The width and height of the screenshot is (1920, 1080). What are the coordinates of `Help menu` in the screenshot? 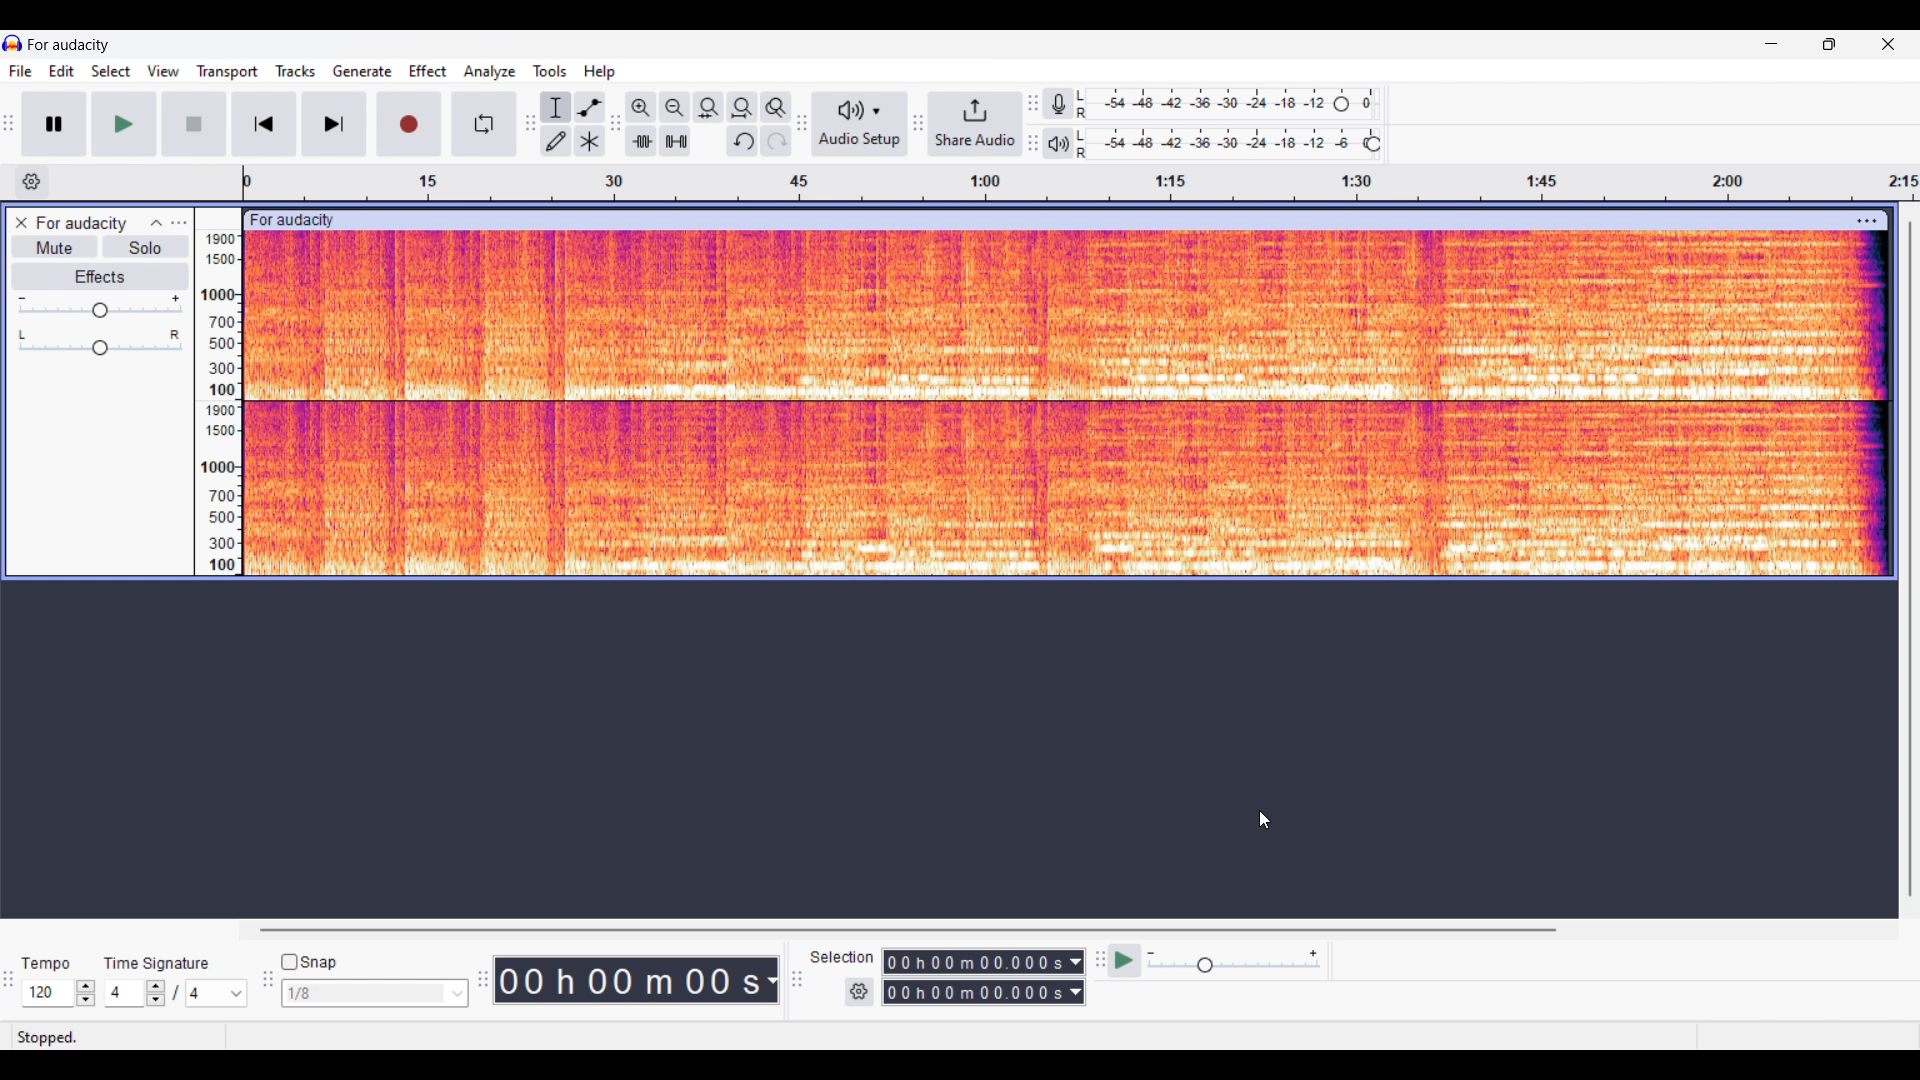 It's located at (600, 73).